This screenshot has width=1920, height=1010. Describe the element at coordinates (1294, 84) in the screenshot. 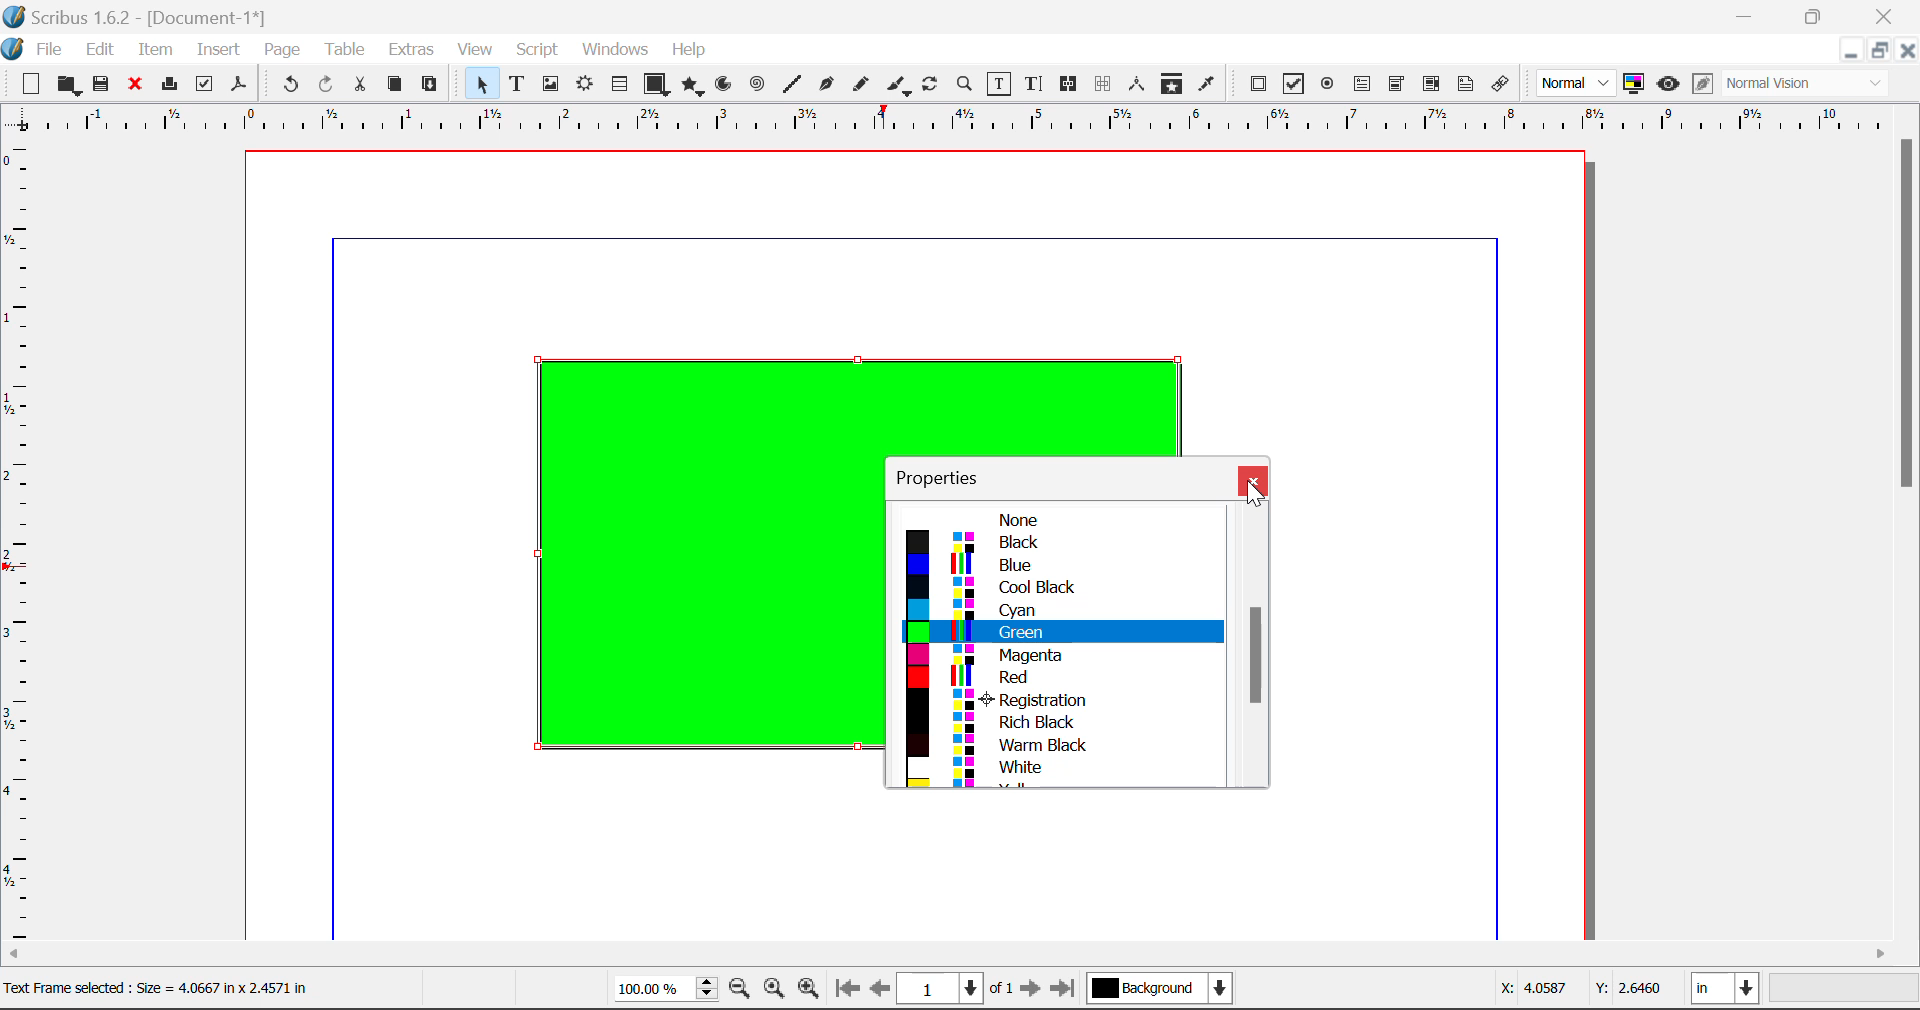

I see `Pdf Checkbox` at that location.